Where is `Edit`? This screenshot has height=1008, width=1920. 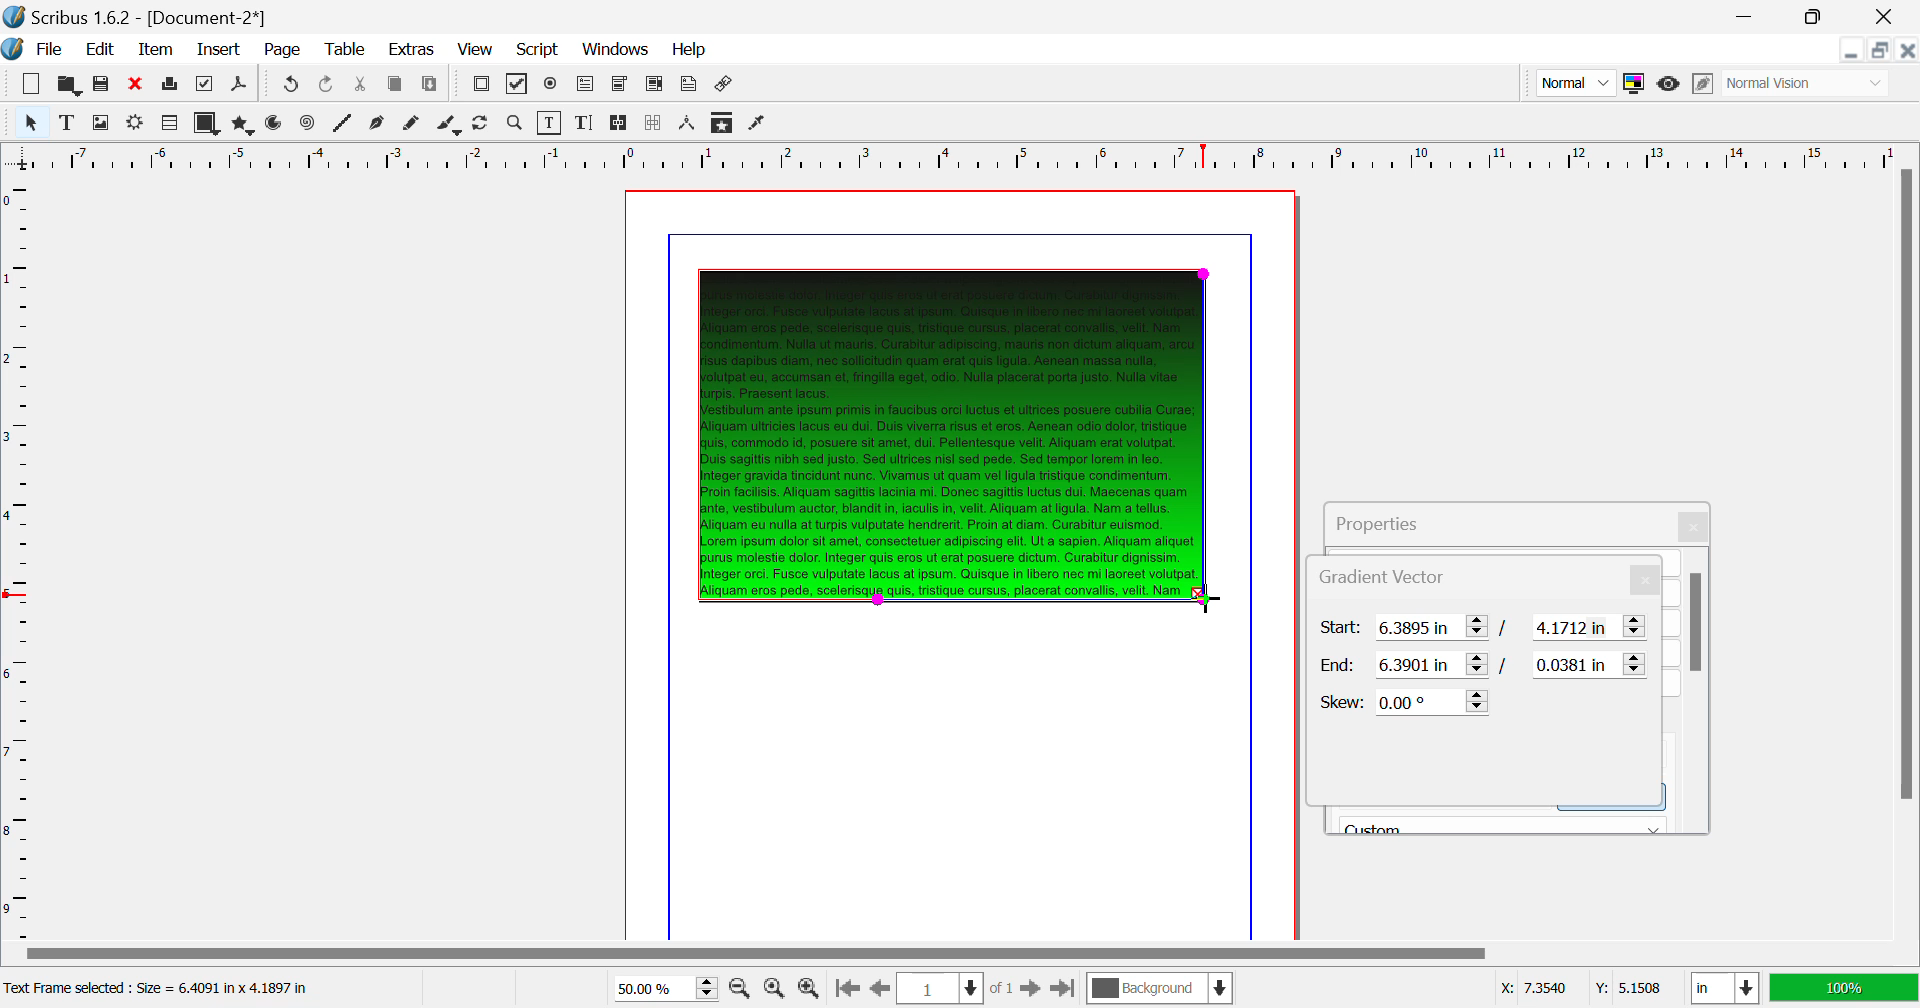 Edit is located at coordinates (96, 50).